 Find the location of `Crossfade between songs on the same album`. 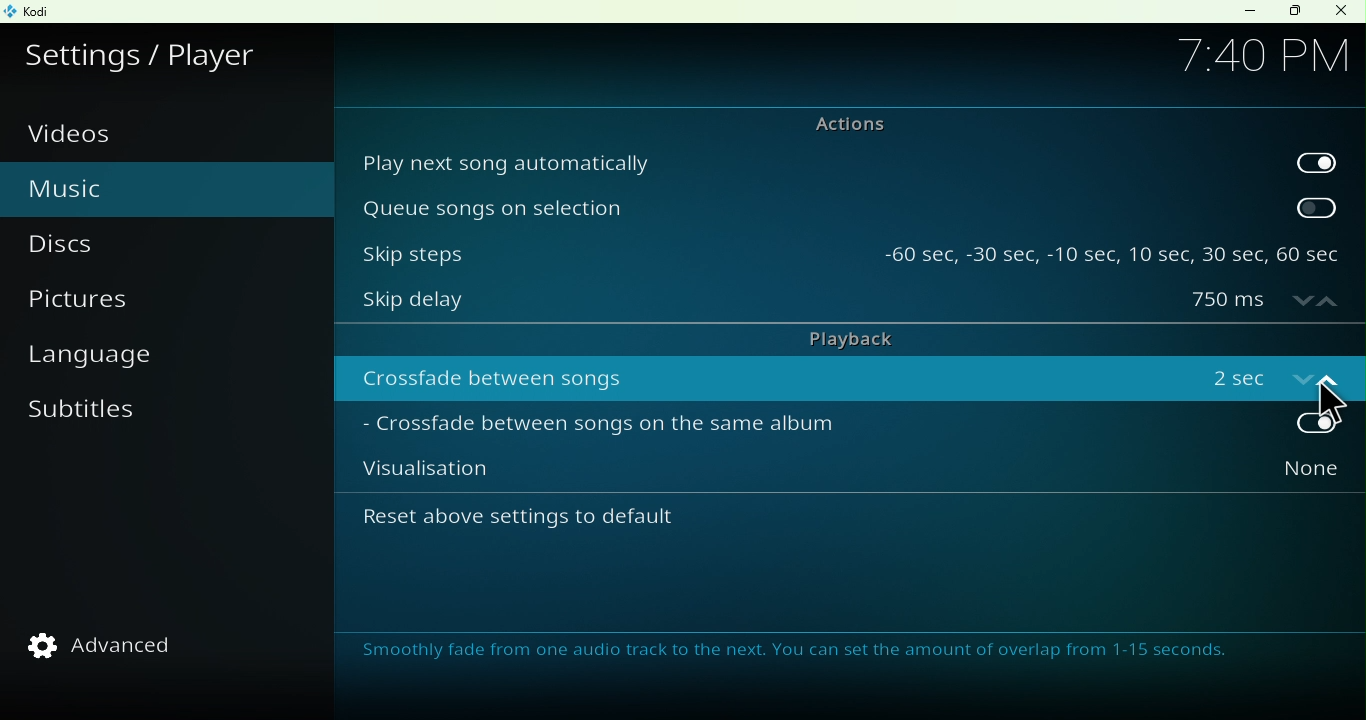

Crossfade between songs on the same album is located at coordinates (761, 428).